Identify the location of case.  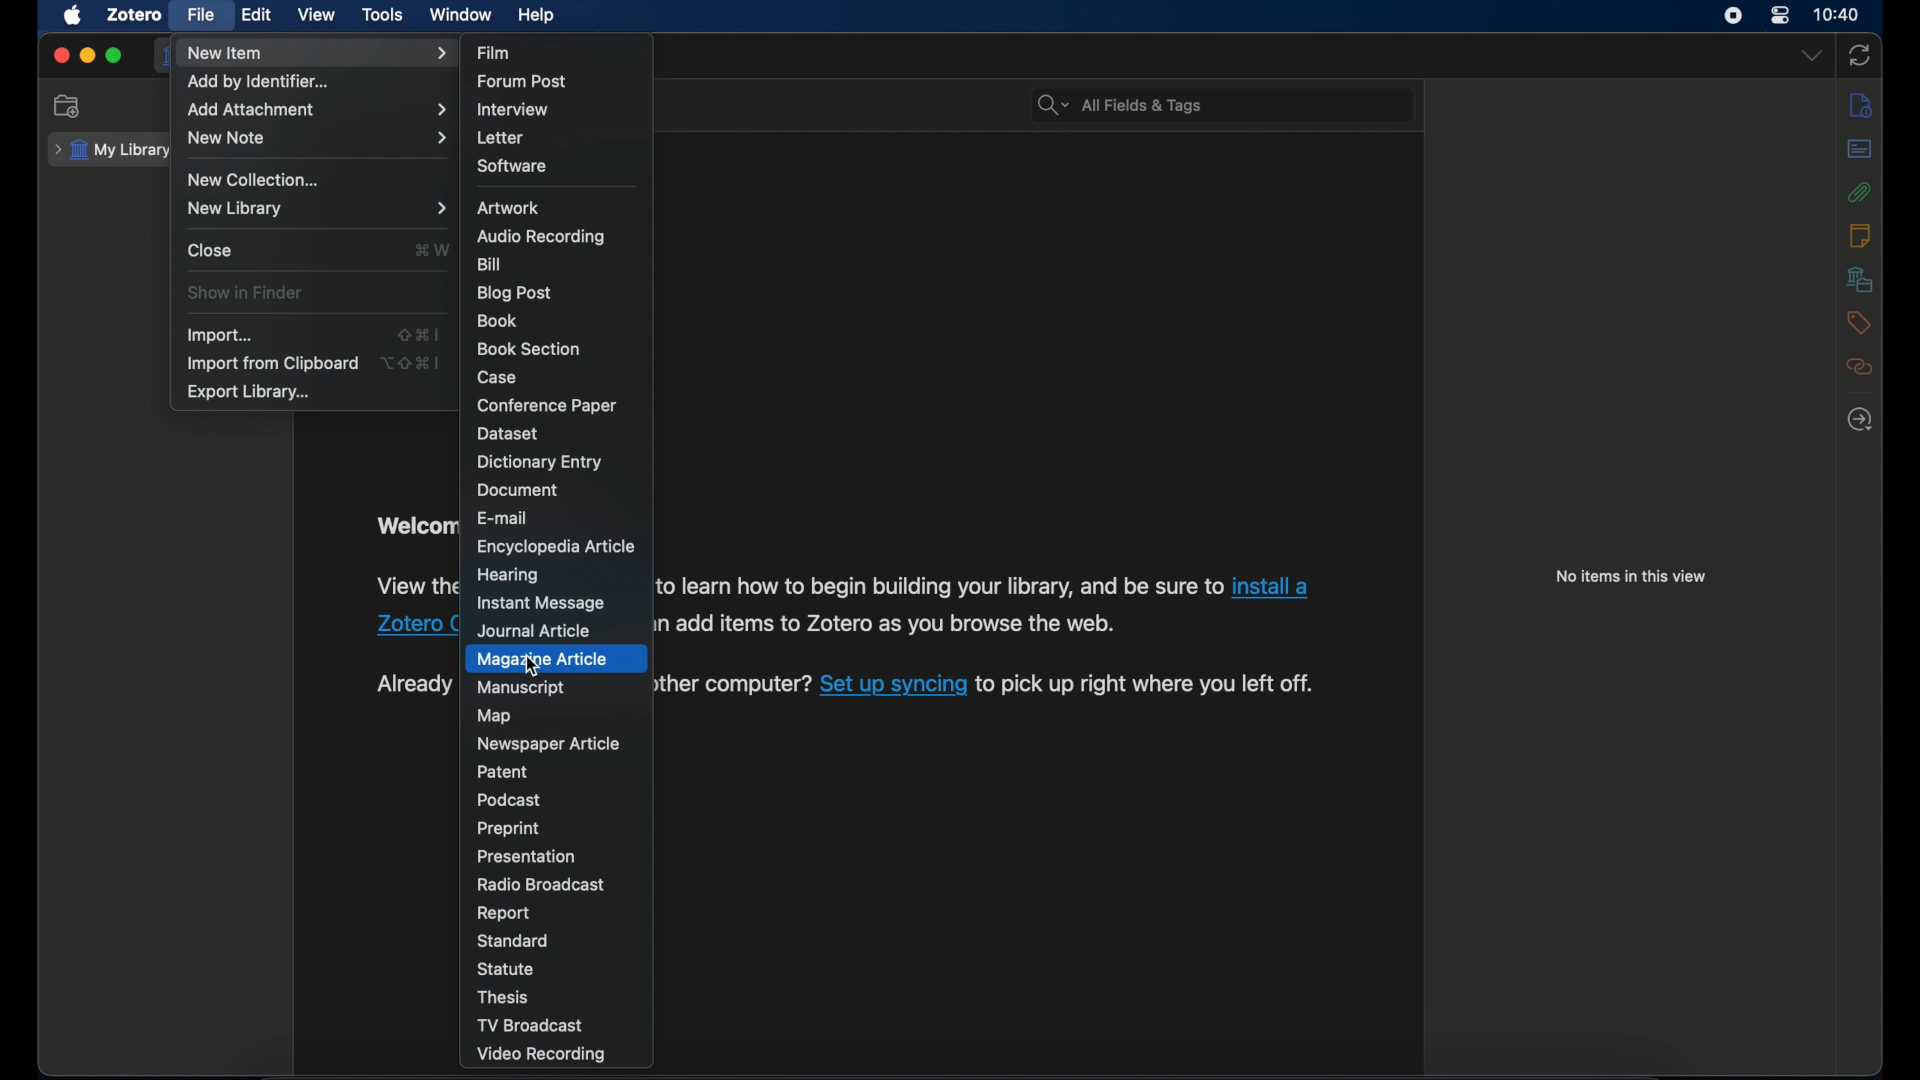
(499, 379).